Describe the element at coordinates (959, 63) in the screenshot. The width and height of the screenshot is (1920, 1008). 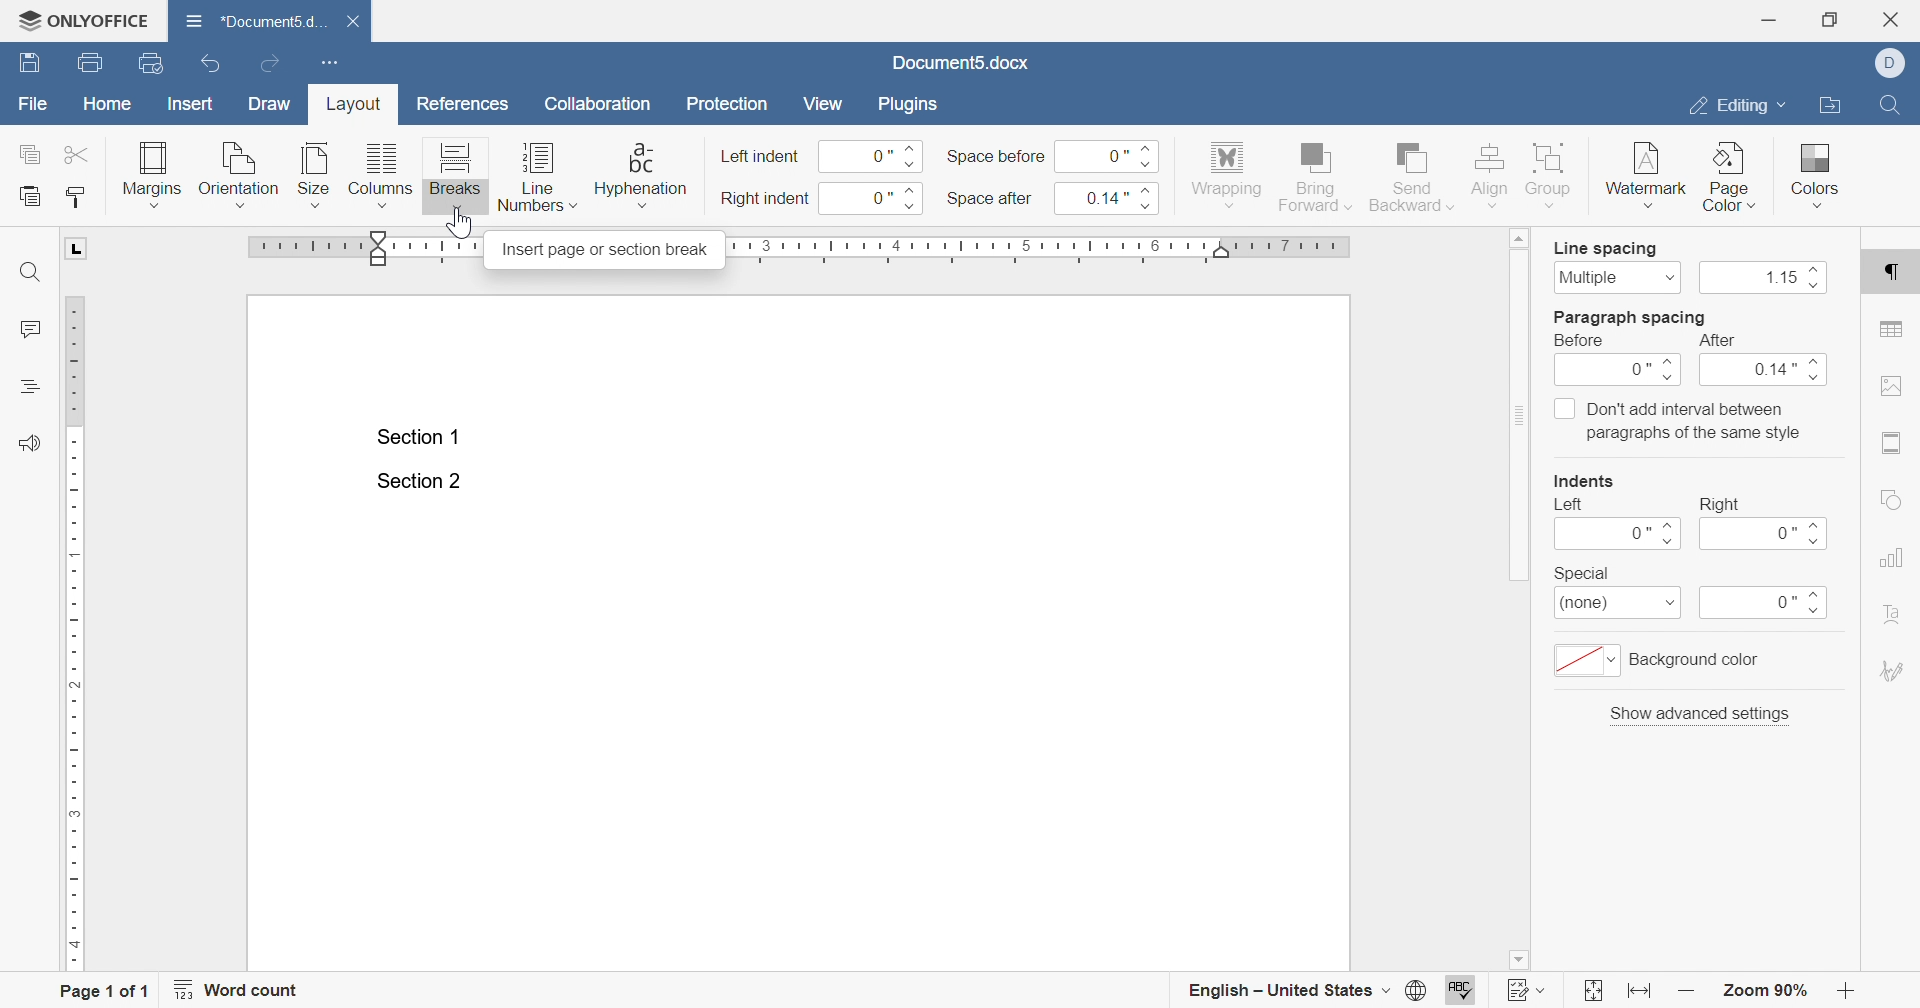
I see `document5.docx` at that location.